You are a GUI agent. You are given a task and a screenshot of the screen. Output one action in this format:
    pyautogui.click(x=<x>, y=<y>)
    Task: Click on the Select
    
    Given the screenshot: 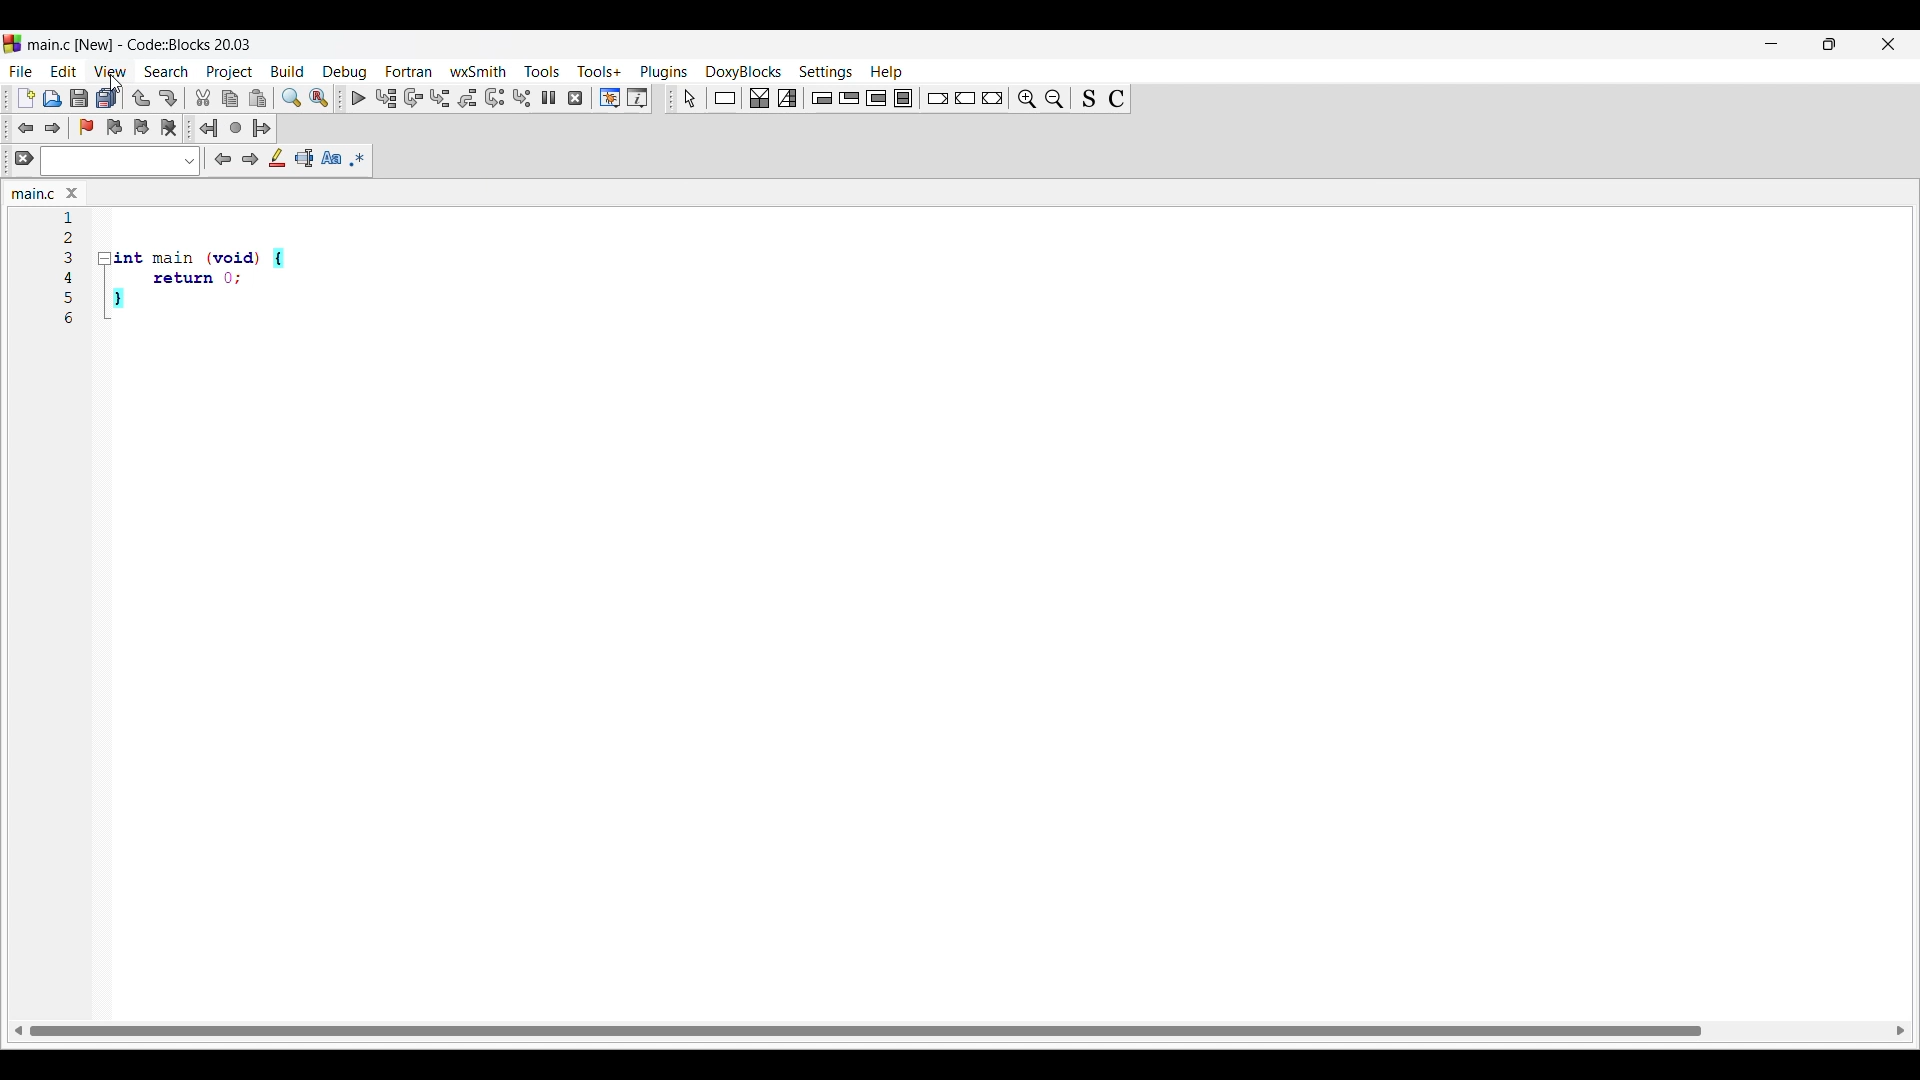 What is the action you would take?
    pyautogui.click(x=689, y=99)
    